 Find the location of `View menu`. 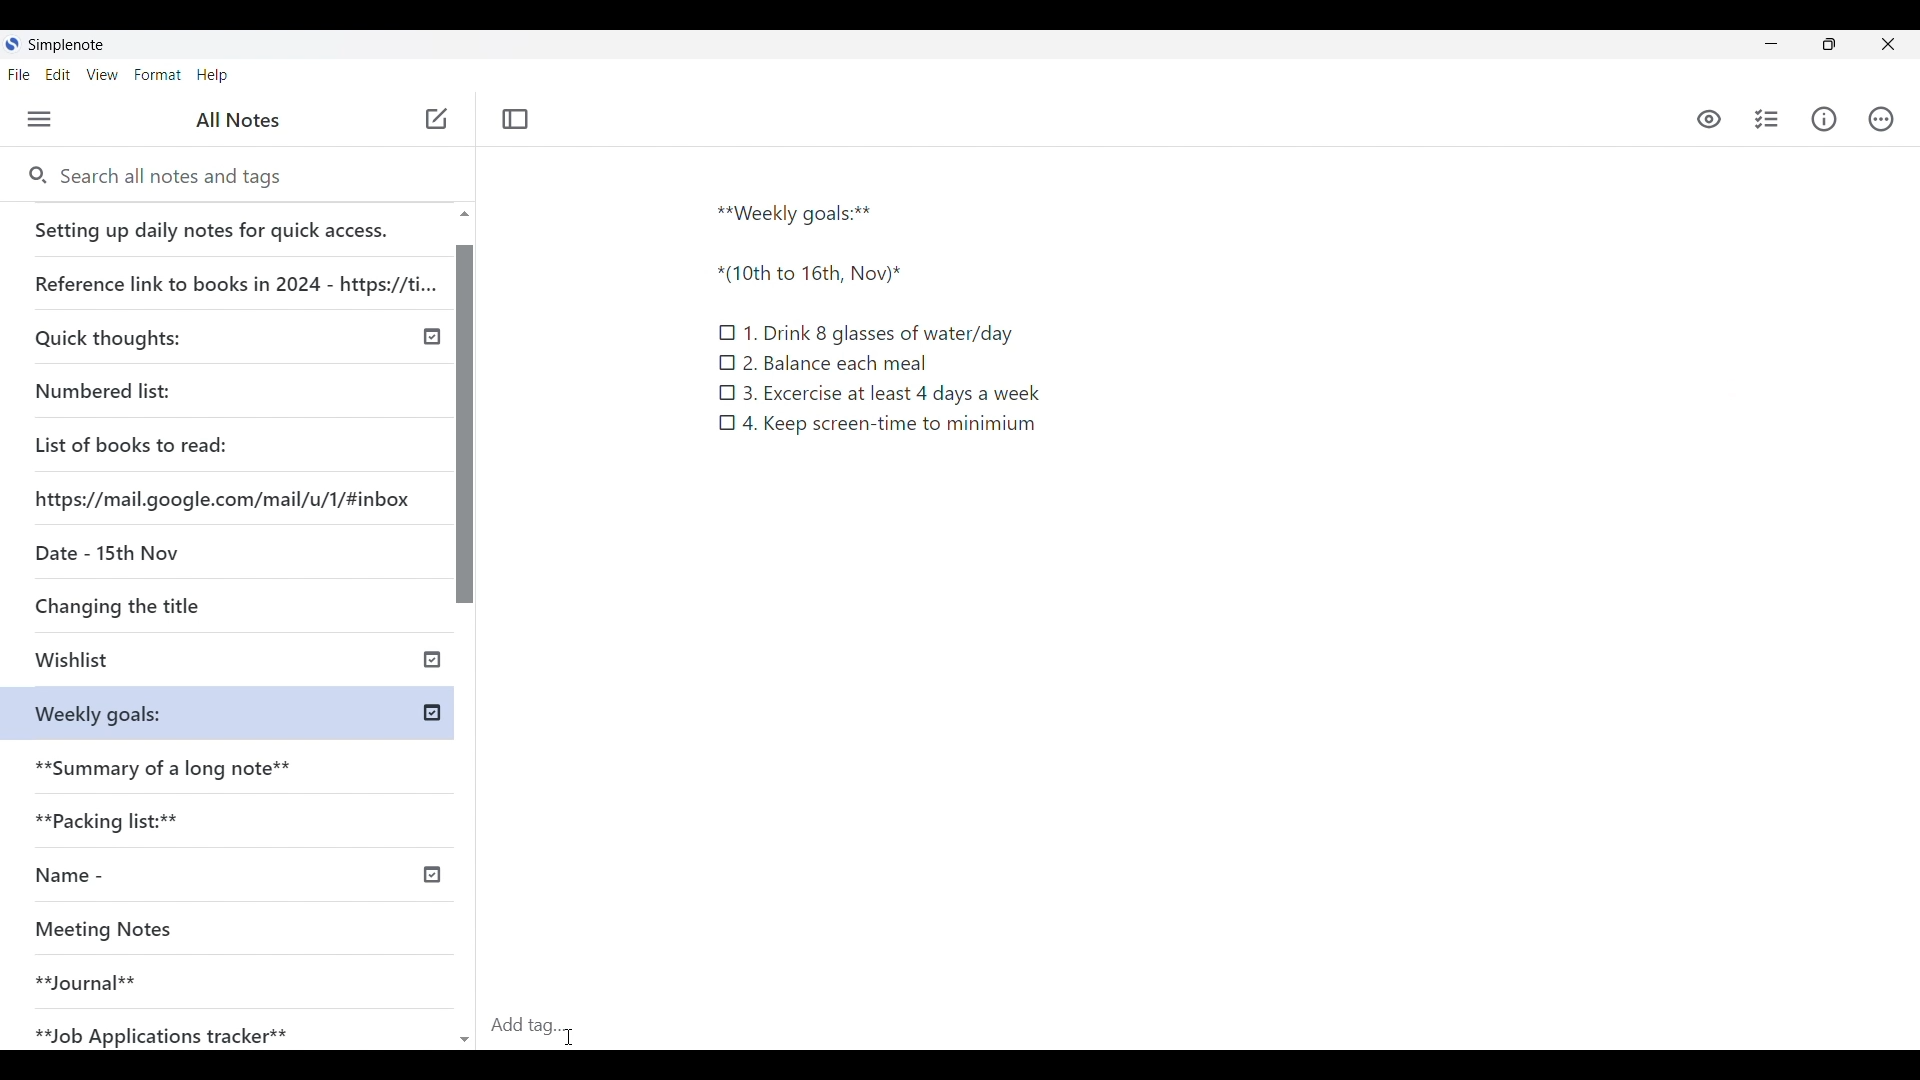

View menu is located at coordinates (102, 75).